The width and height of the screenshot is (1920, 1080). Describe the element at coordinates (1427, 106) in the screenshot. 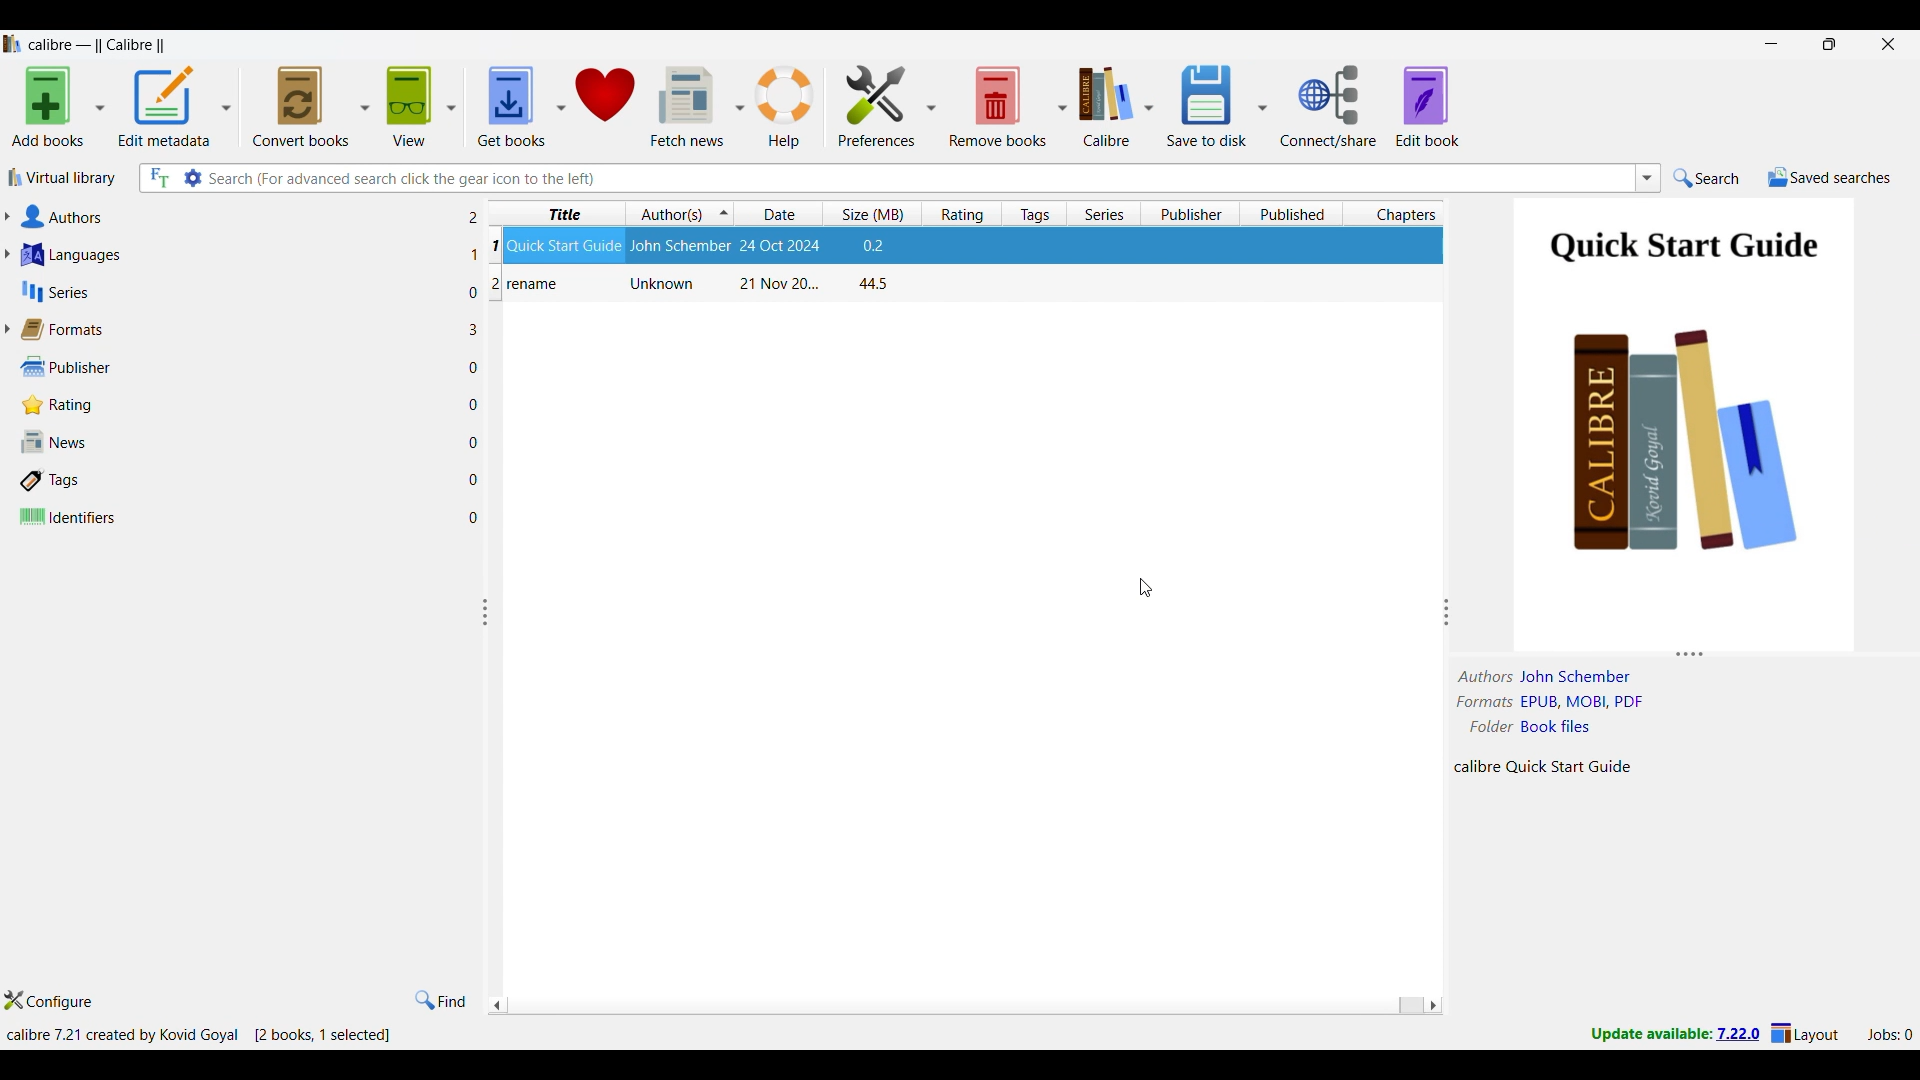

I see `Edit book` at that location.